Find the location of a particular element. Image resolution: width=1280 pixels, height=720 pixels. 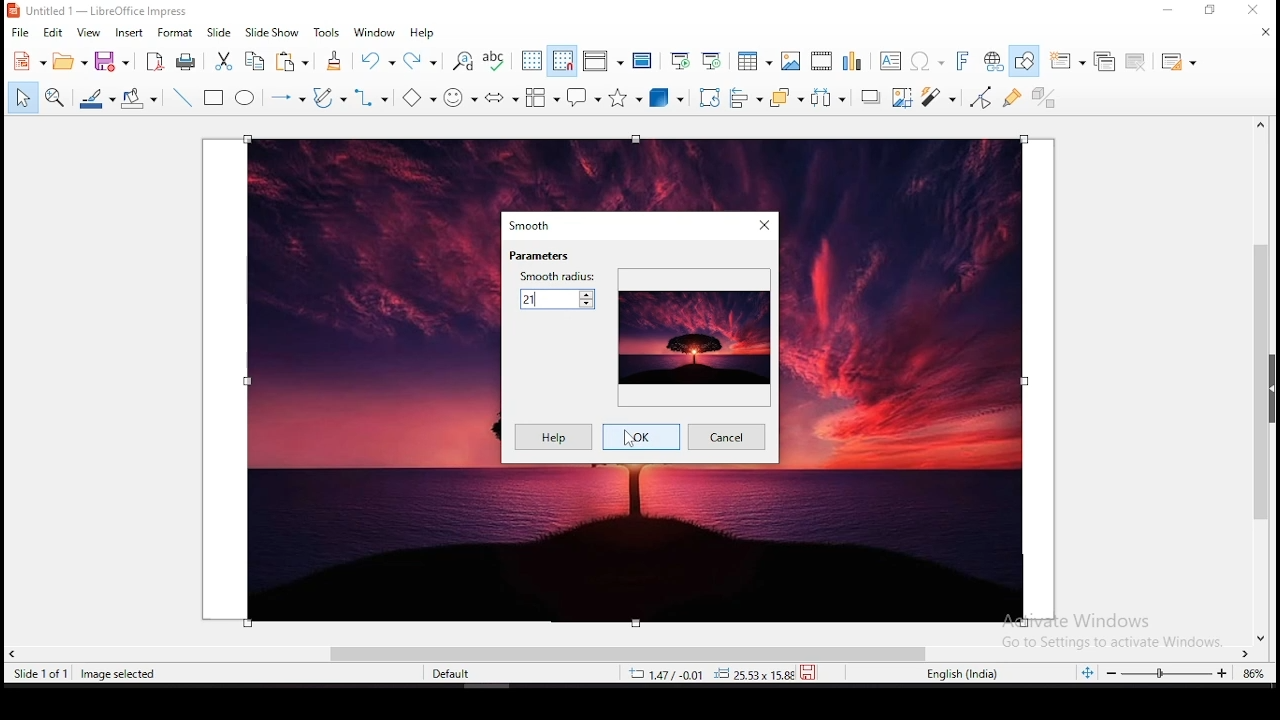

 slide layout is located at coordinates (1178, 62).